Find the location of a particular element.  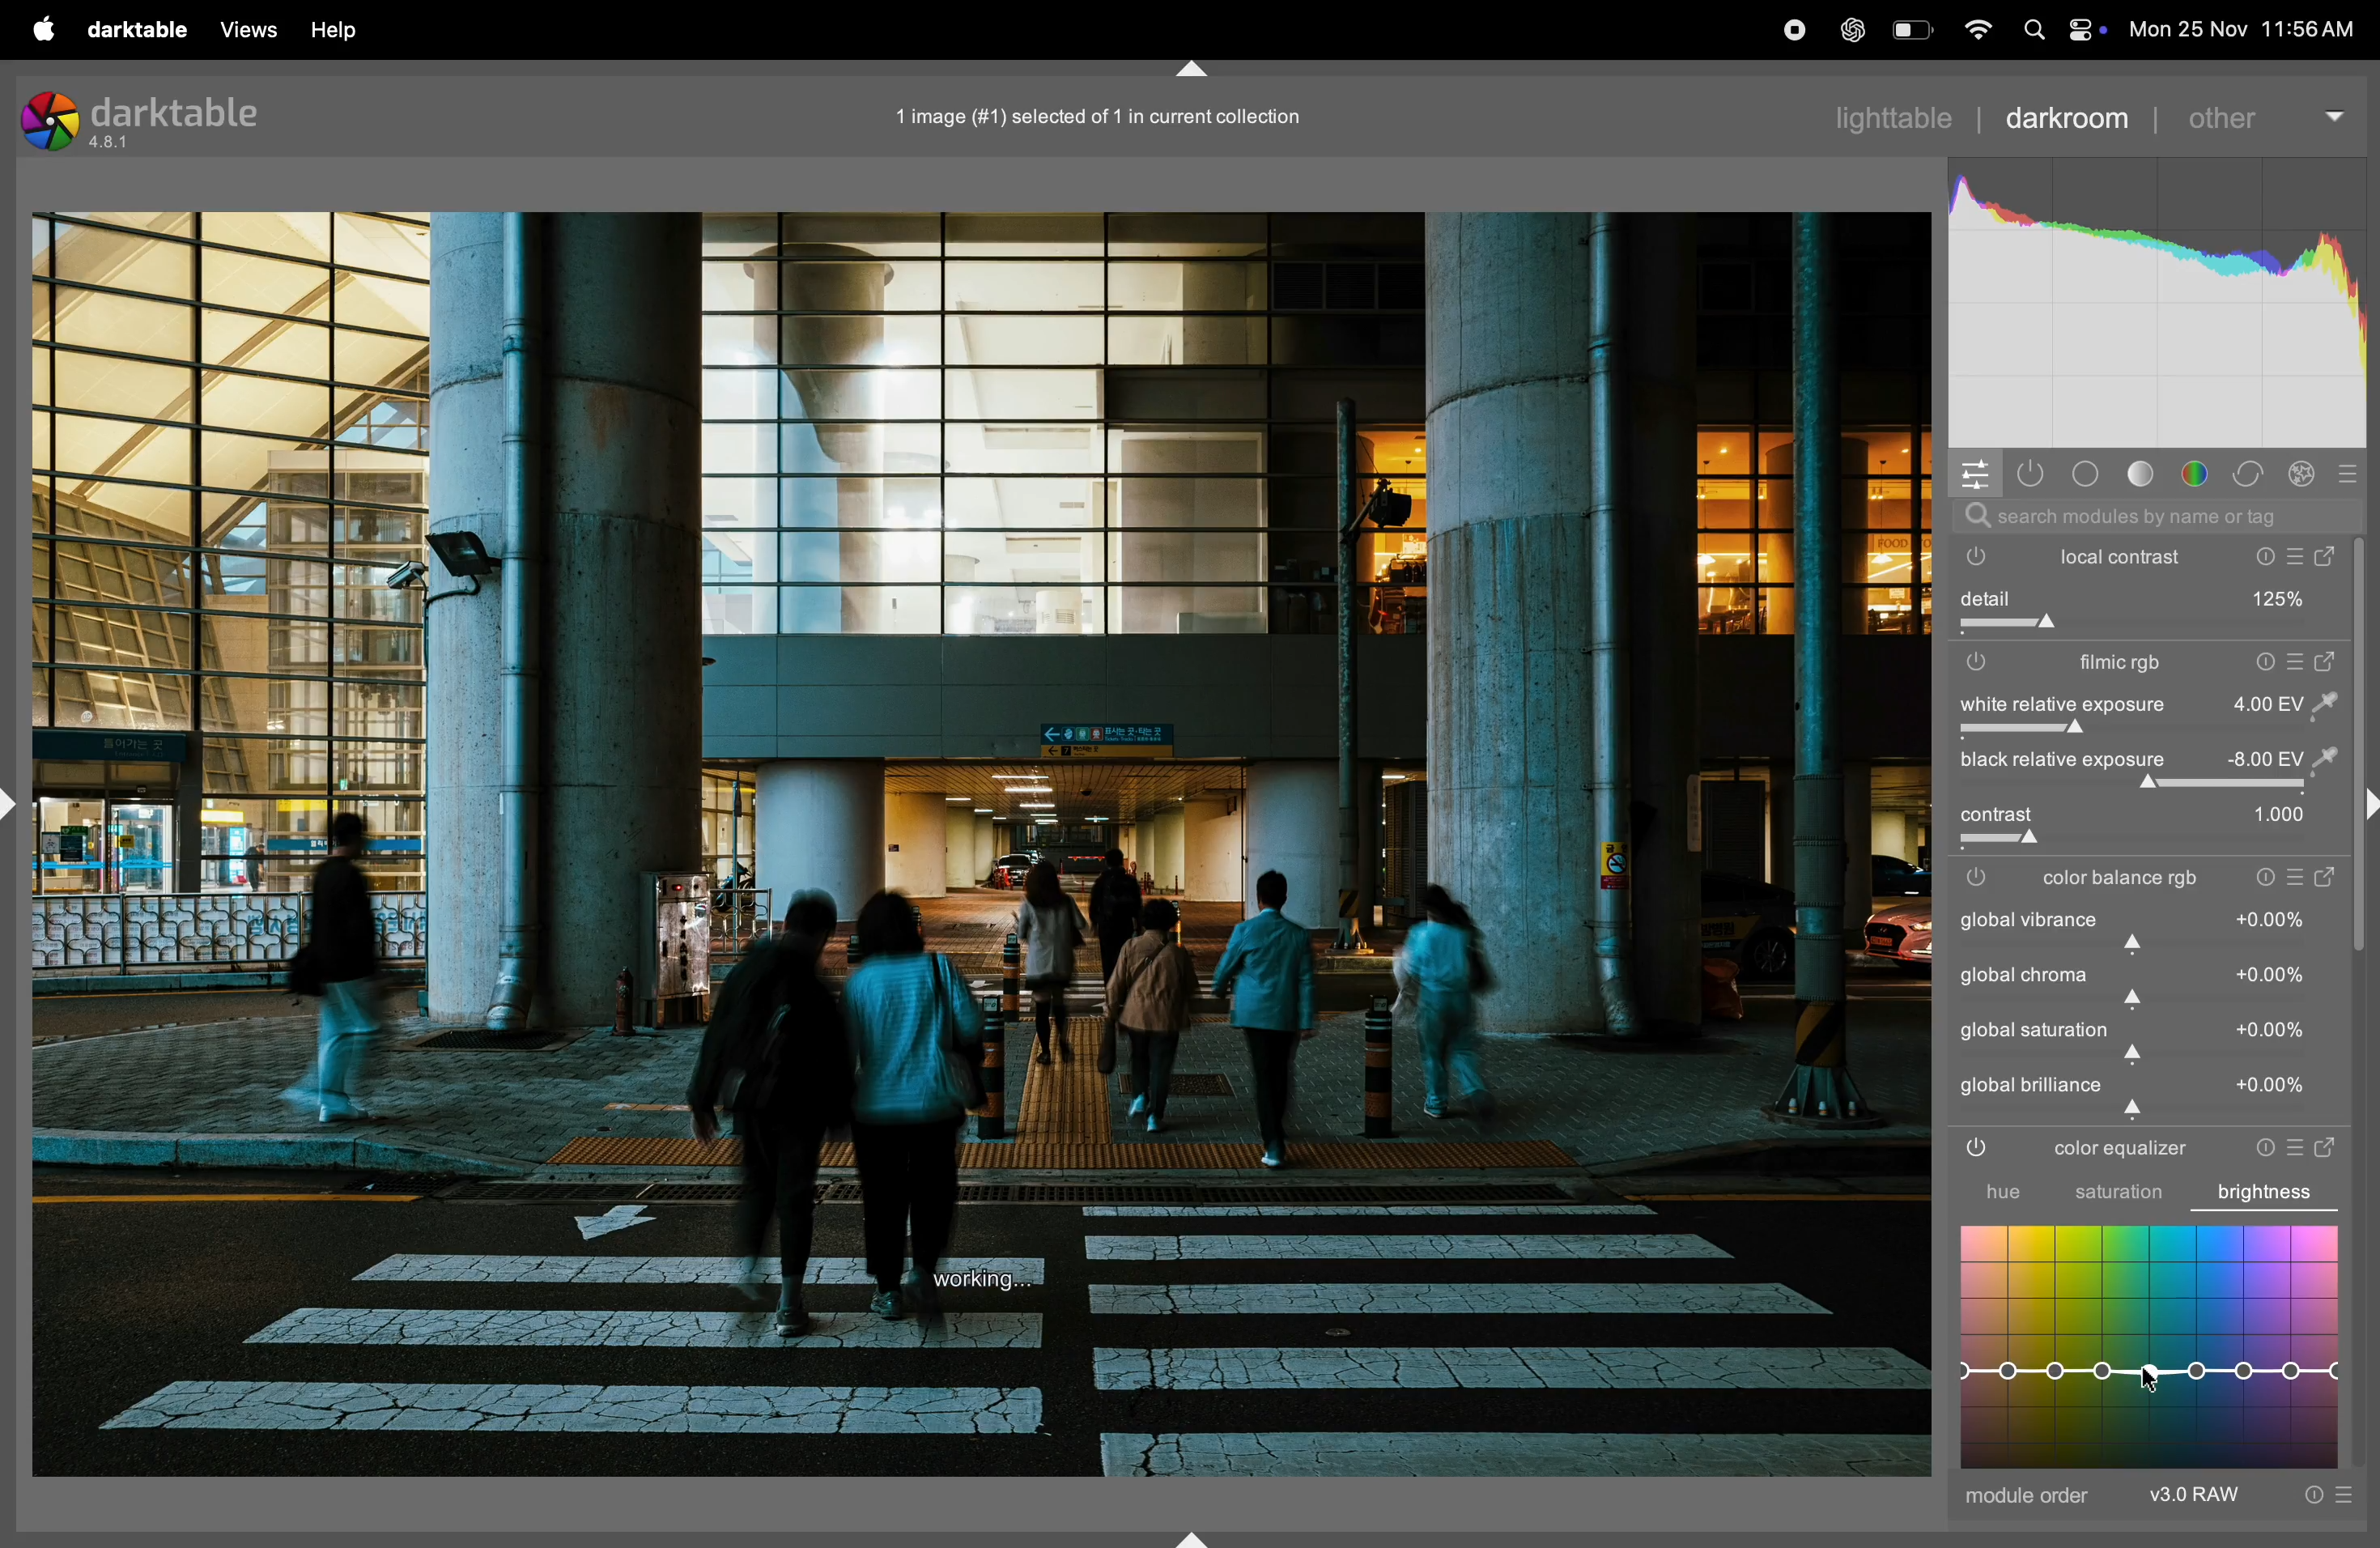

local contrast is switched off is located at coordinates (1970, 559).